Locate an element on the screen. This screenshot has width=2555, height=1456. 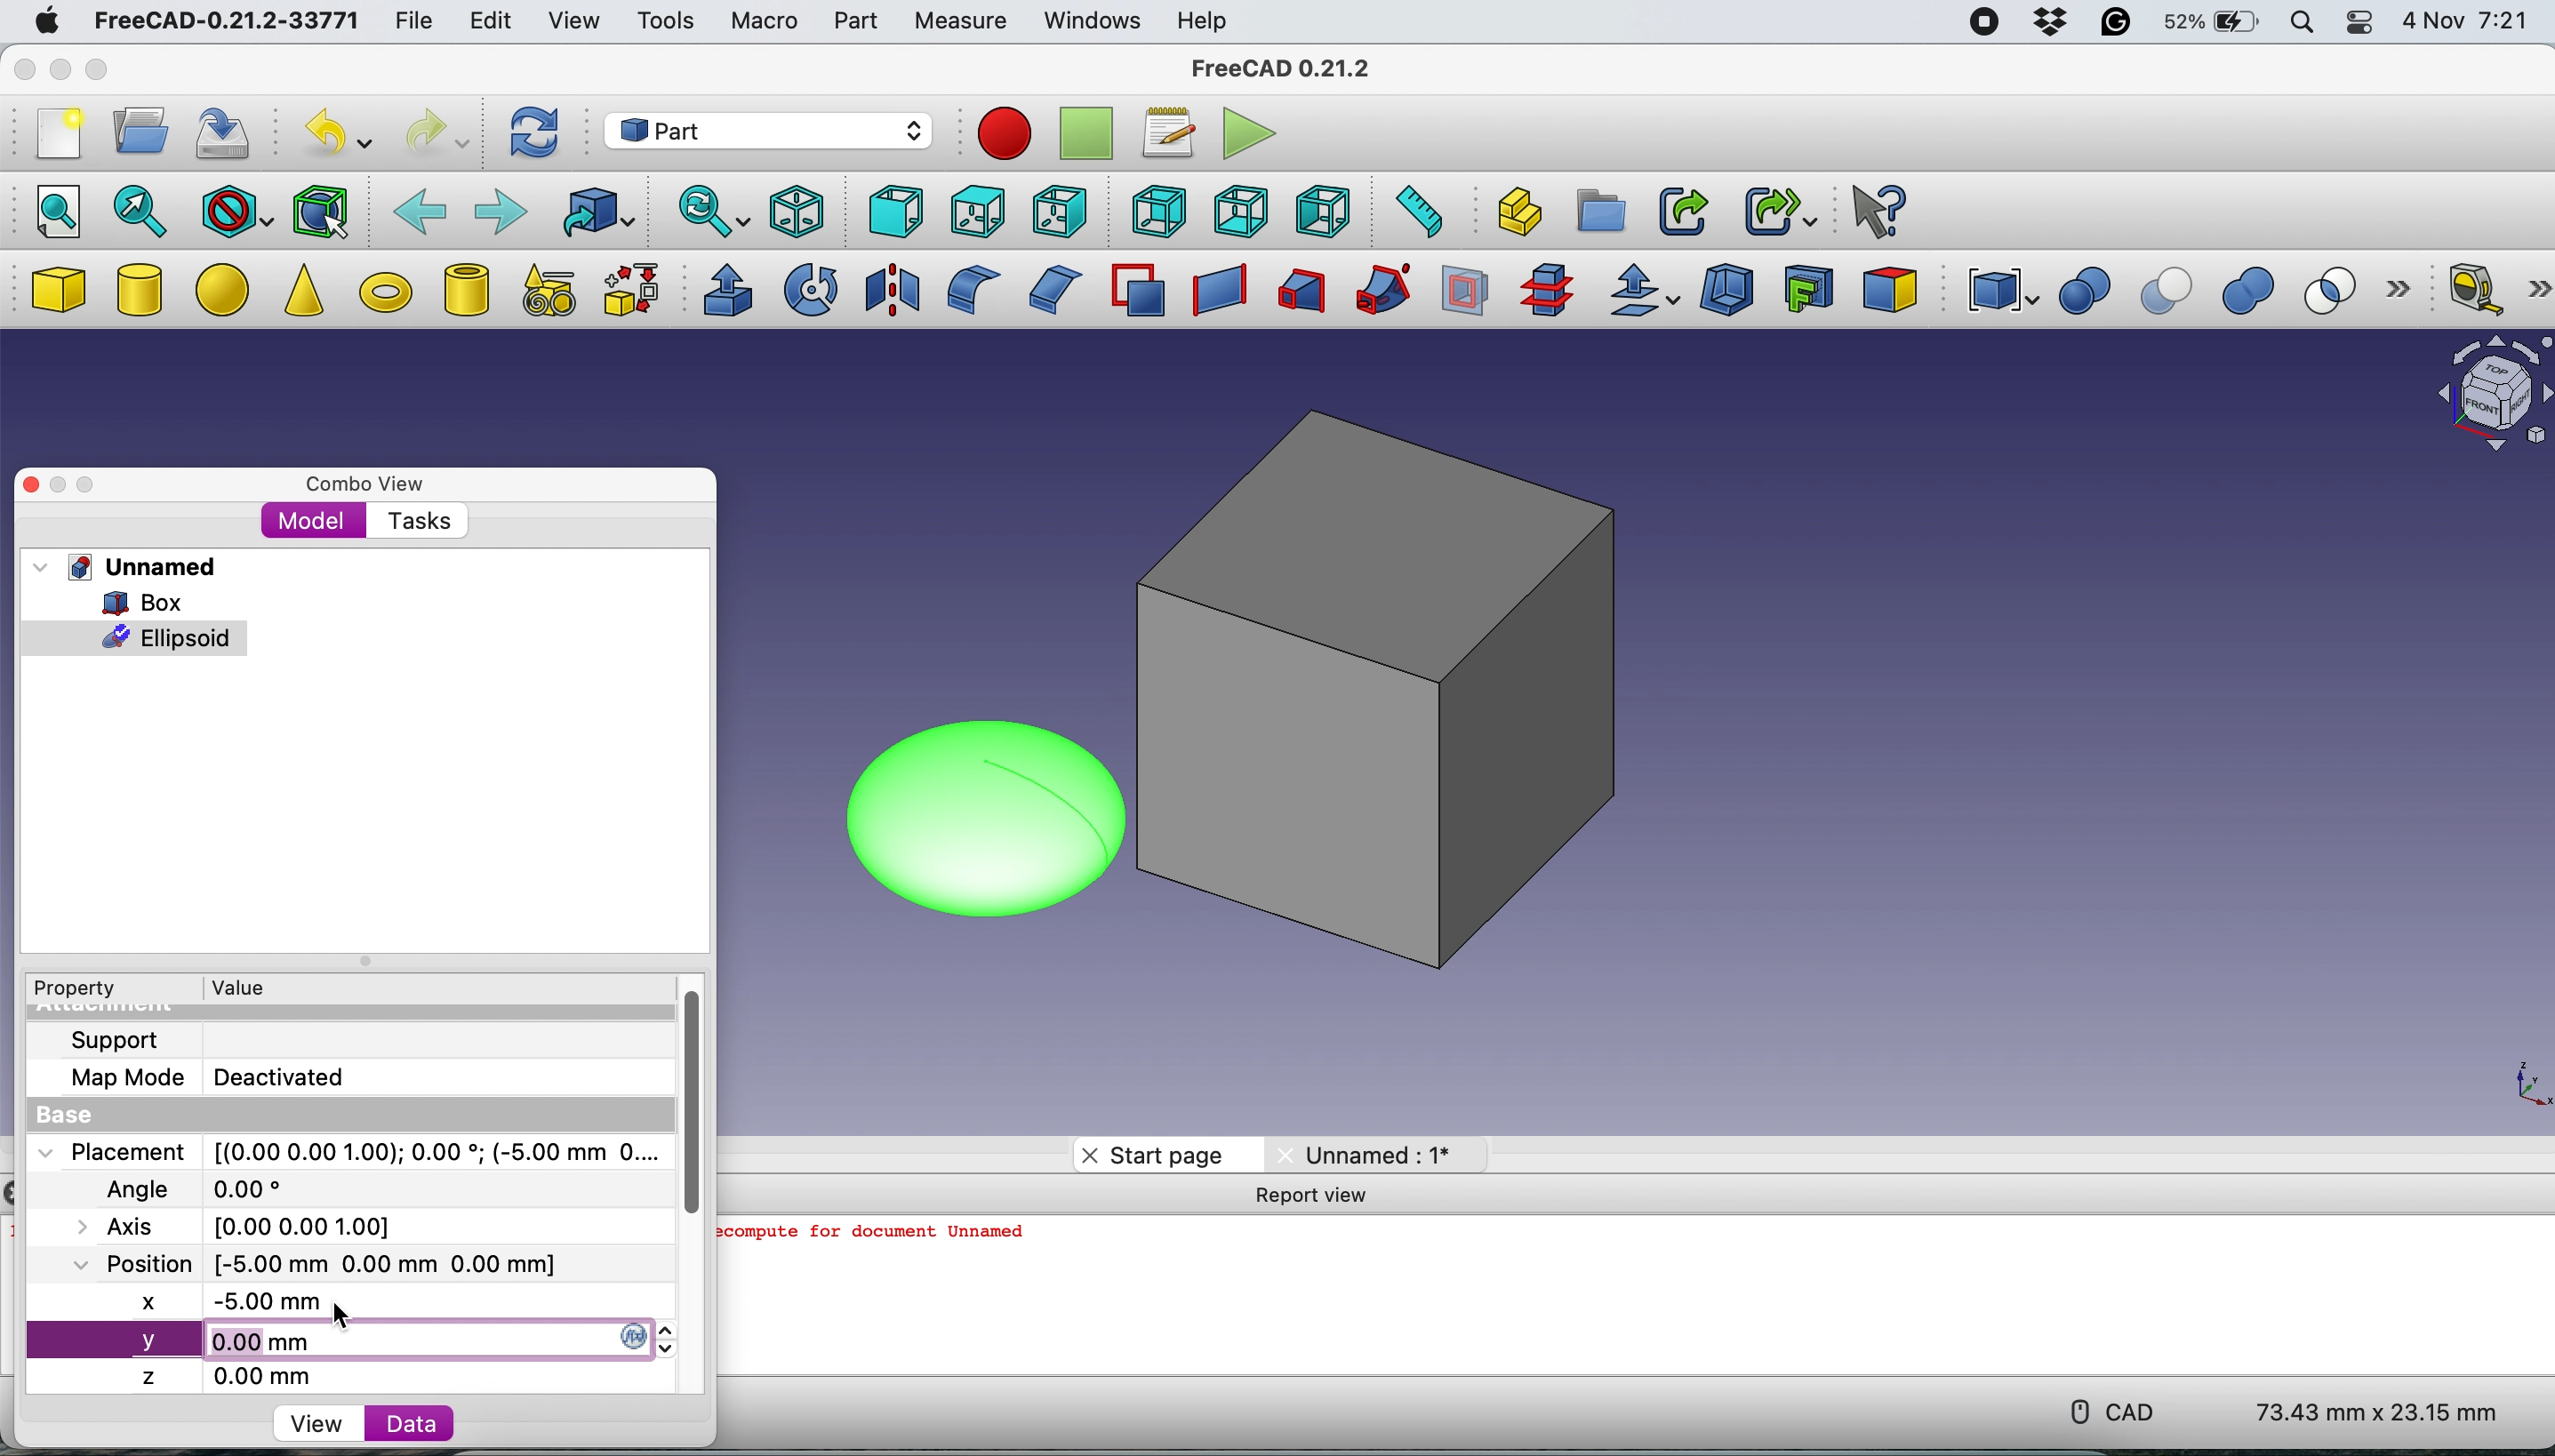
z 0.00 mm is located at coordinates (240, 1376).